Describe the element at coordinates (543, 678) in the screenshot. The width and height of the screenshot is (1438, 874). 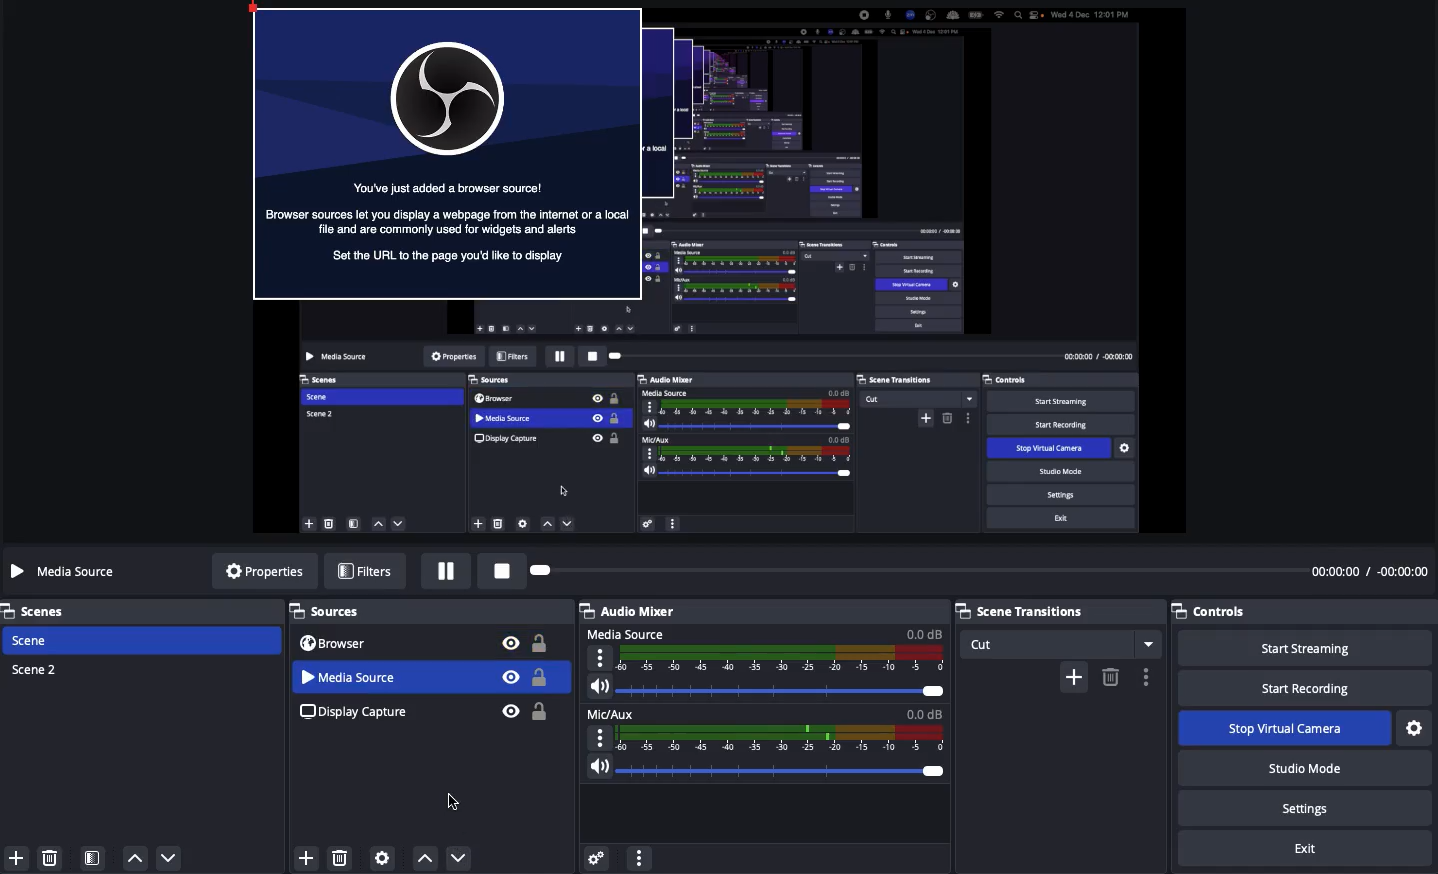
I see `Unlock` at that location.